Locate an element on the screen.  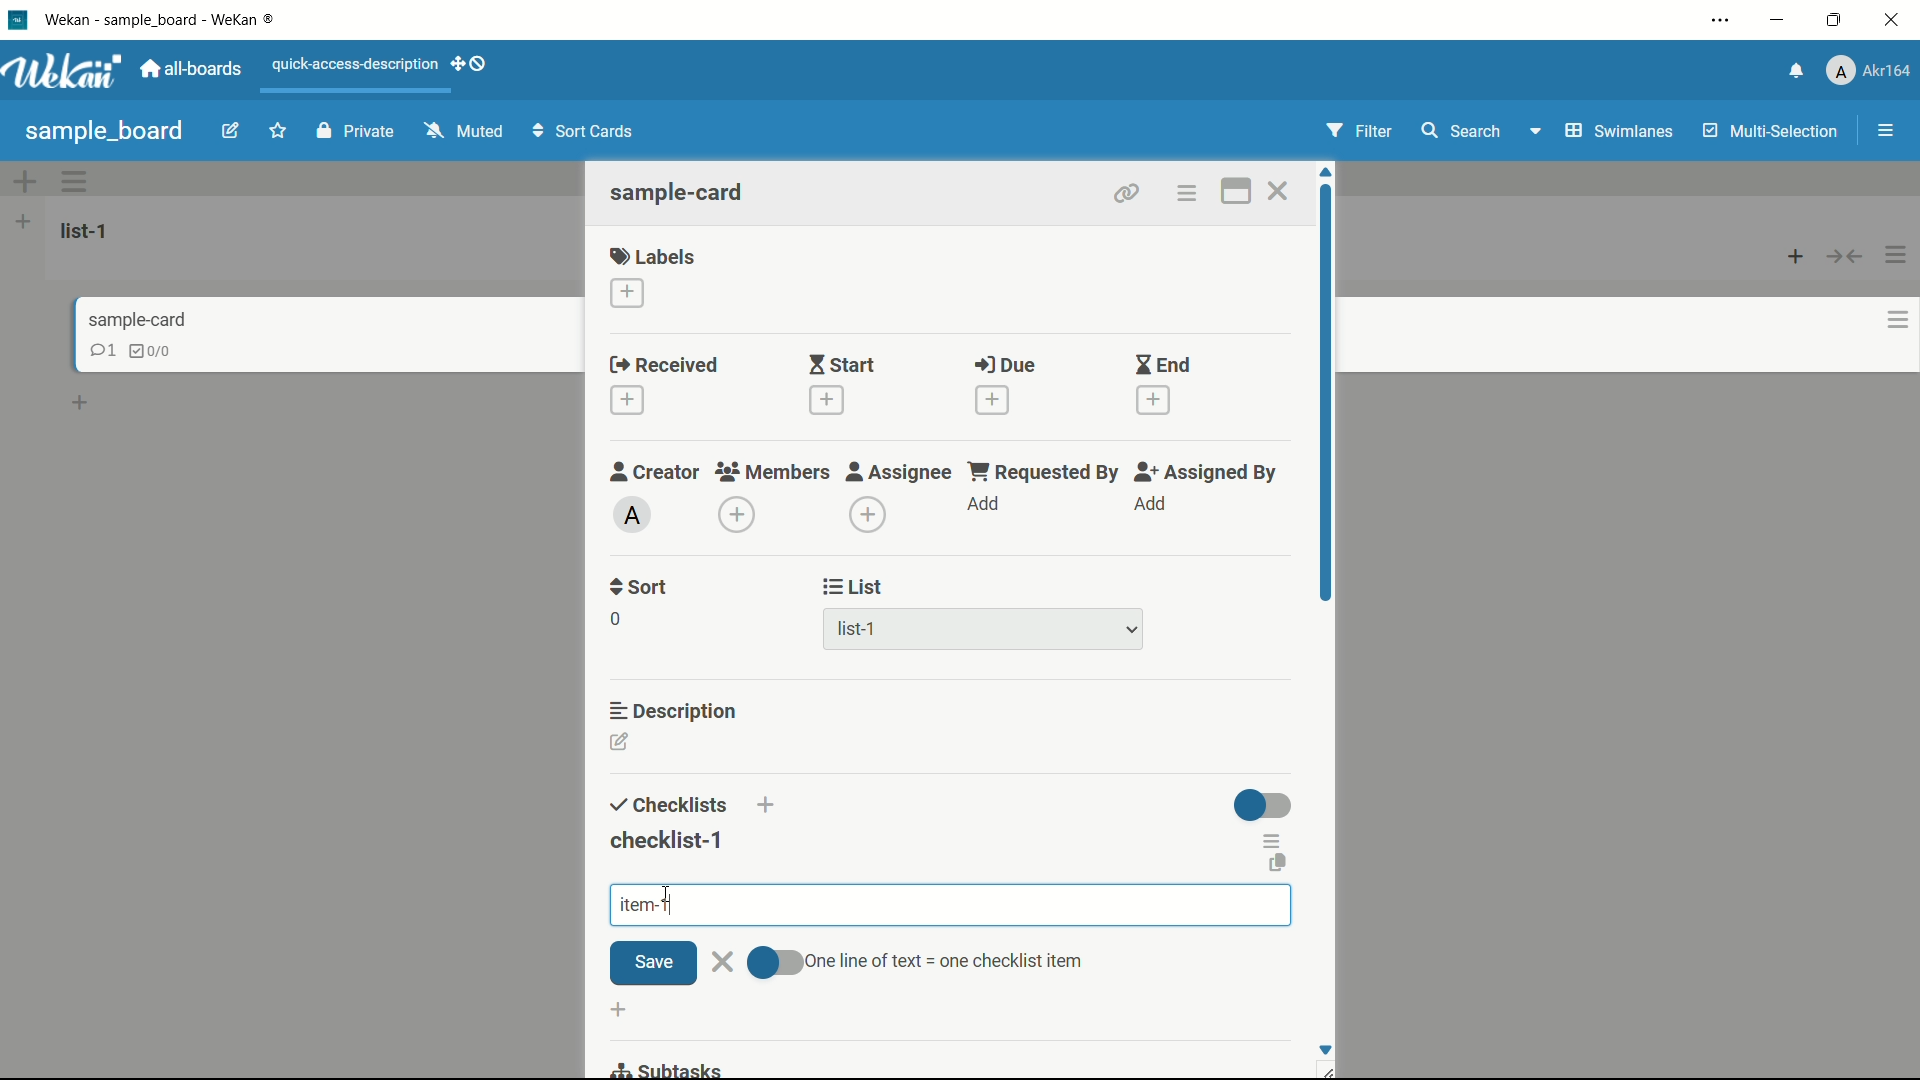
button is located at coordinates (1850, 255).